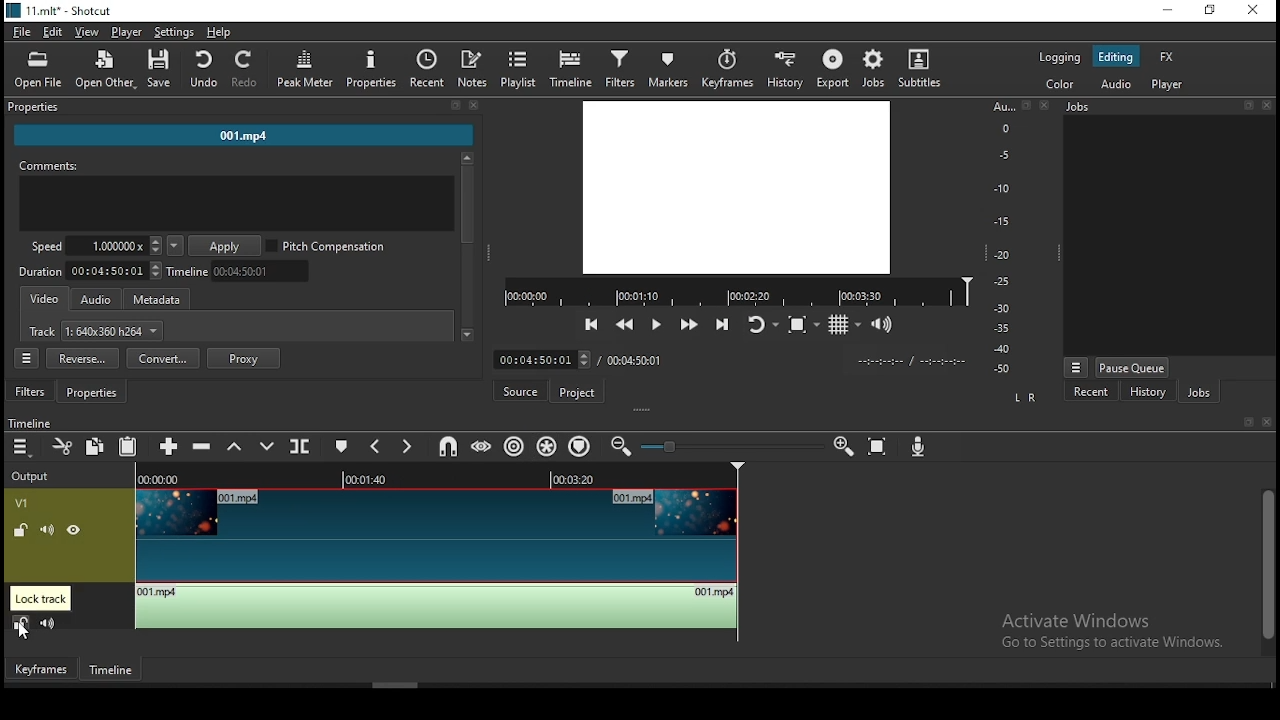 The image size is (1280, 720). I want to click on Output, so click(36, 475).